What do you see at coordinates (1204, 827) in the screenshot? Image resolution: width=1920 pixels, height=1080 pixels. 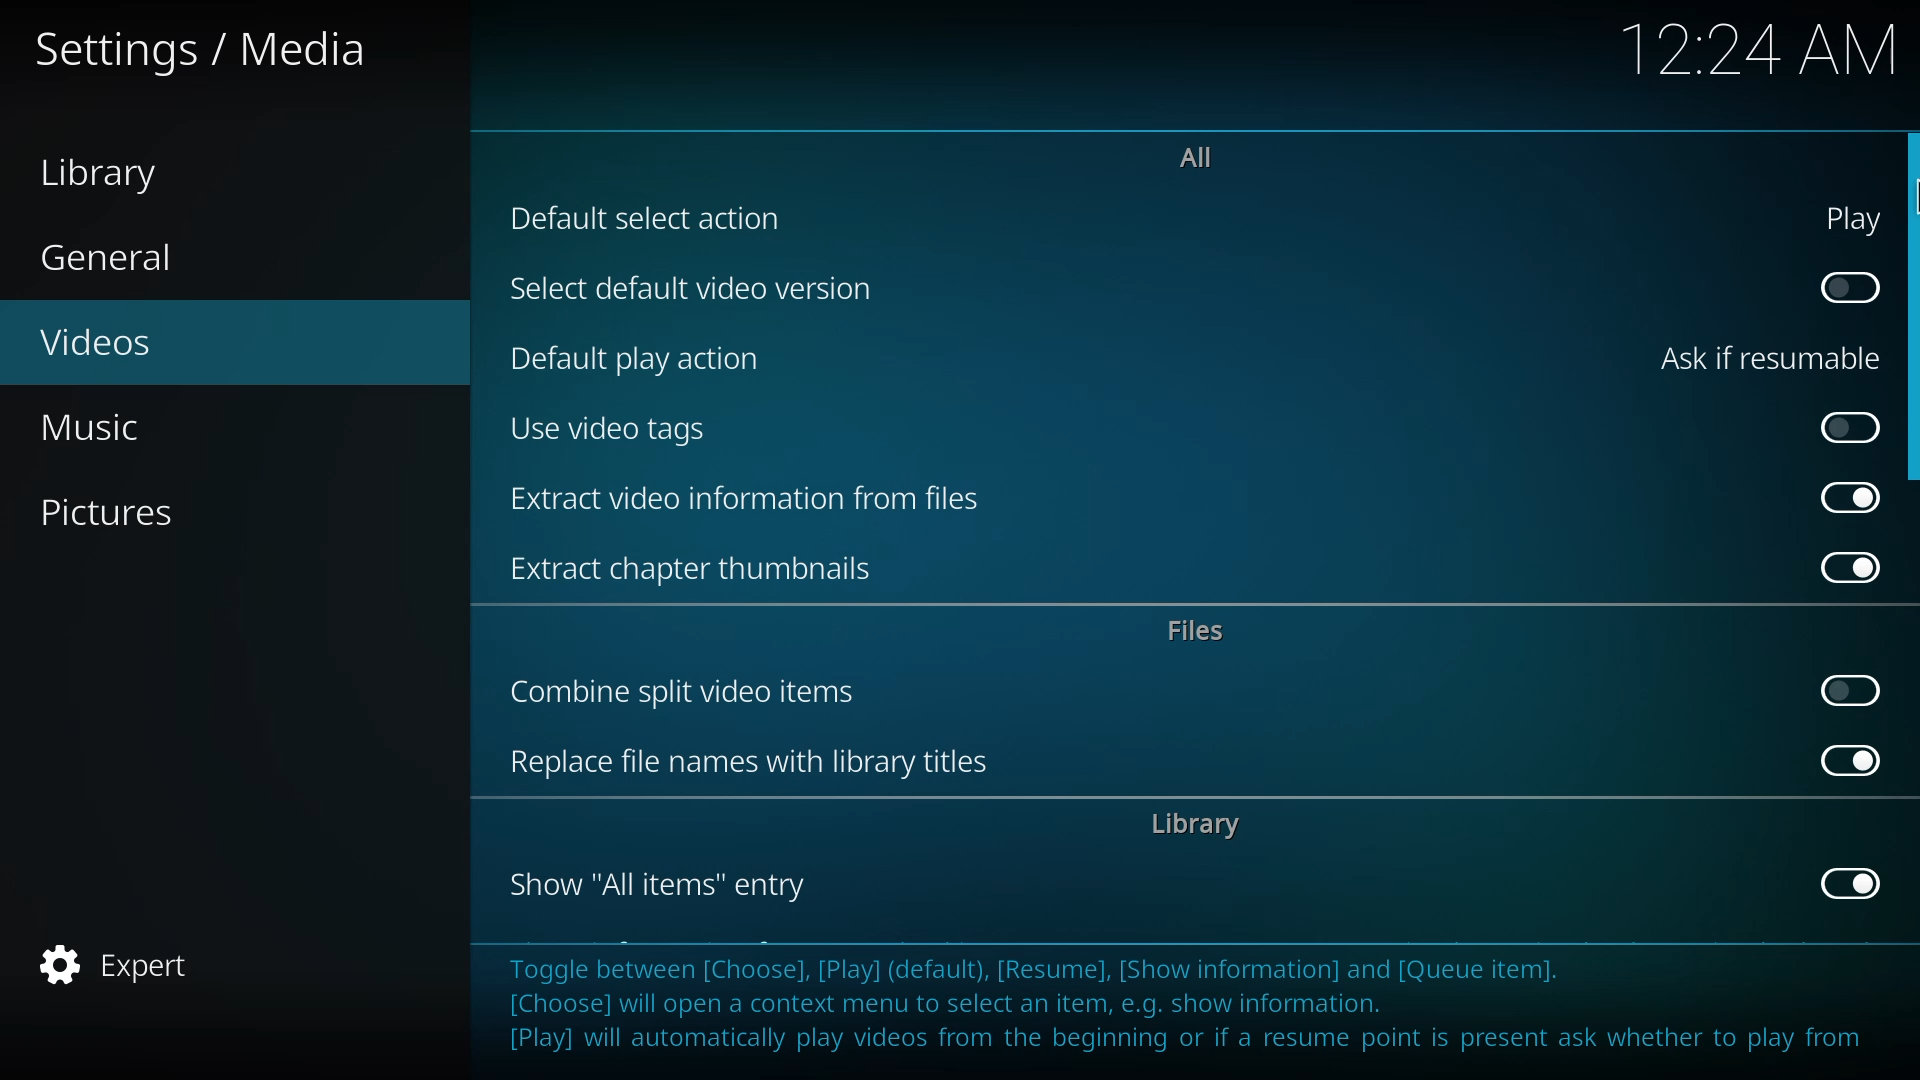 I see `library` at bounding box center [1204, 827].